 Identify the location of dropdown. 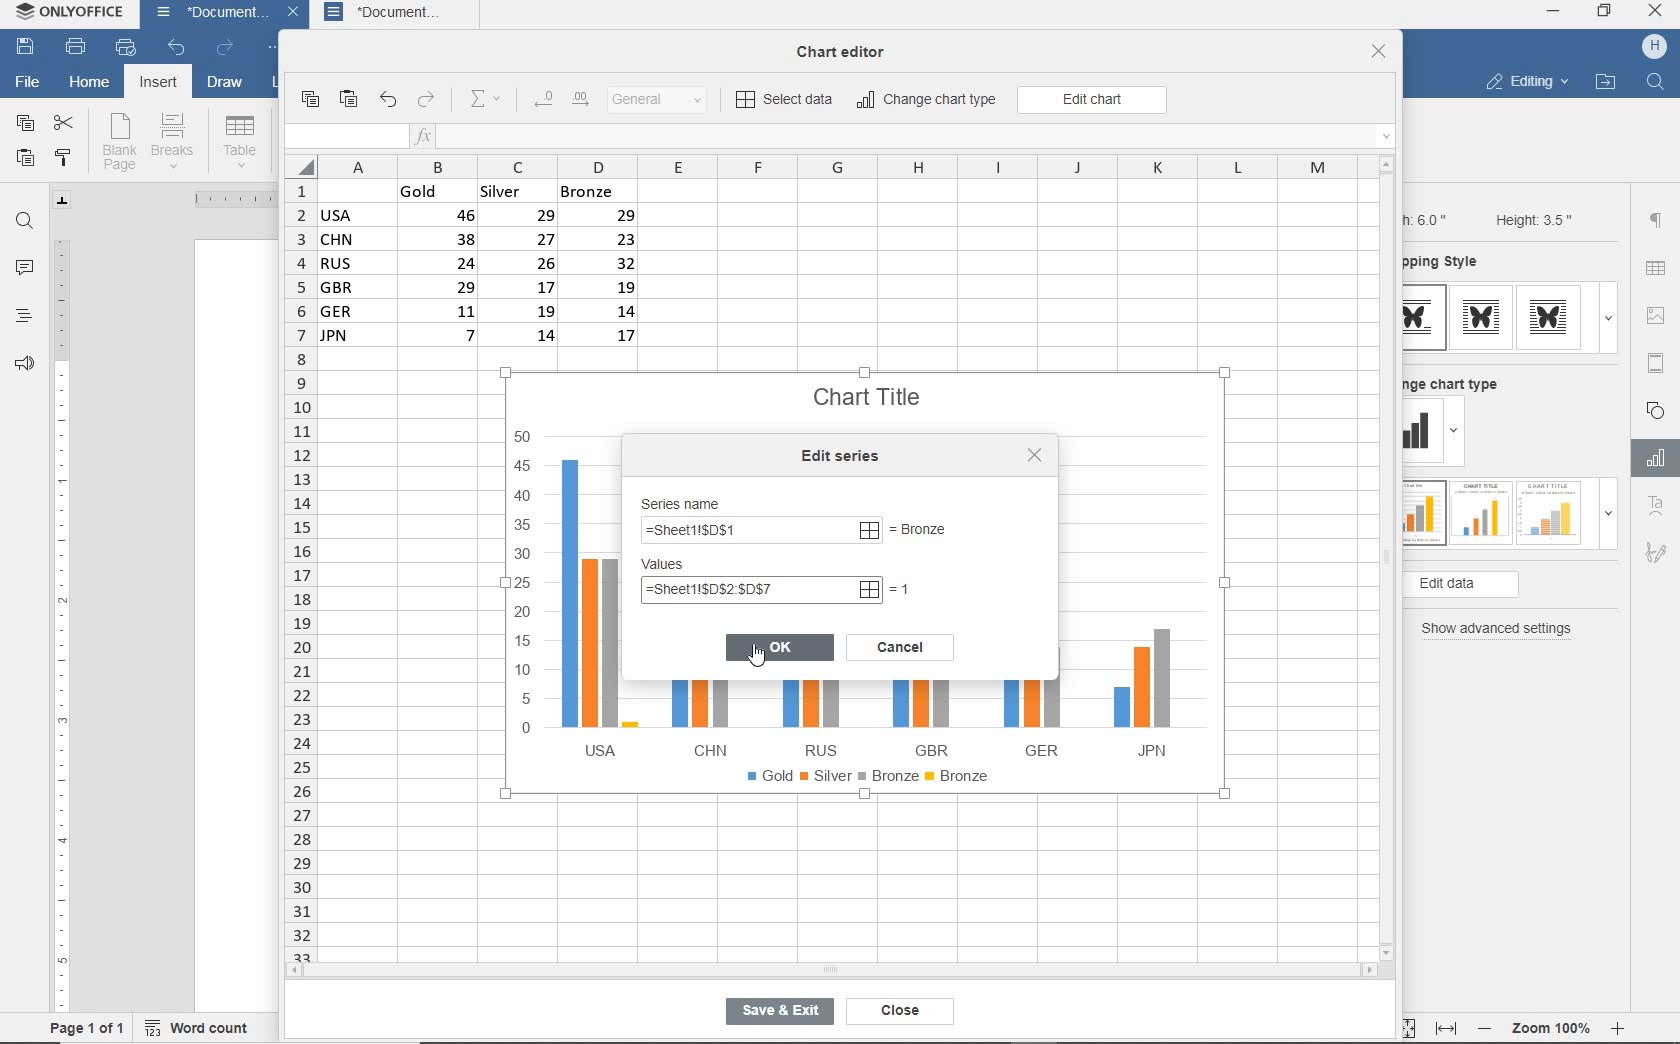
(1608, 519).